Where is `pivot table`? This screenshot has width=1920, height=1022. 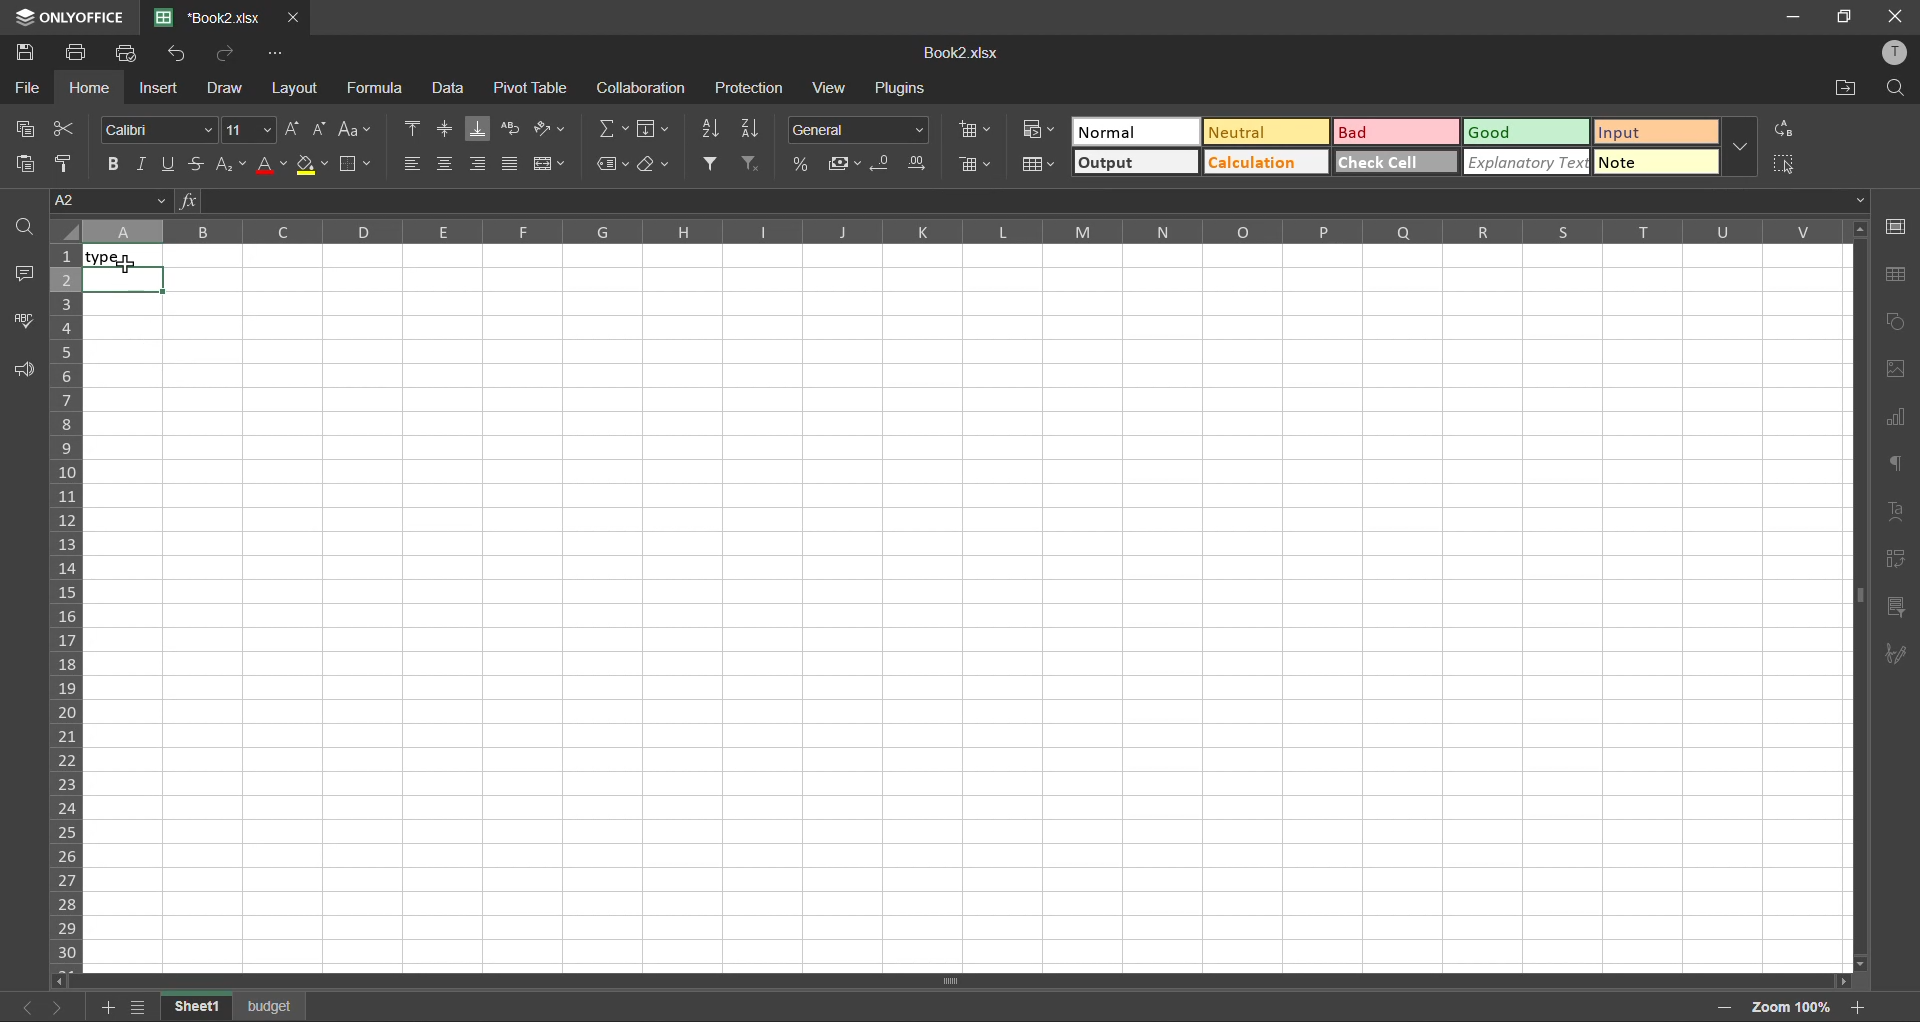
pivot table is located at coordinates (530, 88).